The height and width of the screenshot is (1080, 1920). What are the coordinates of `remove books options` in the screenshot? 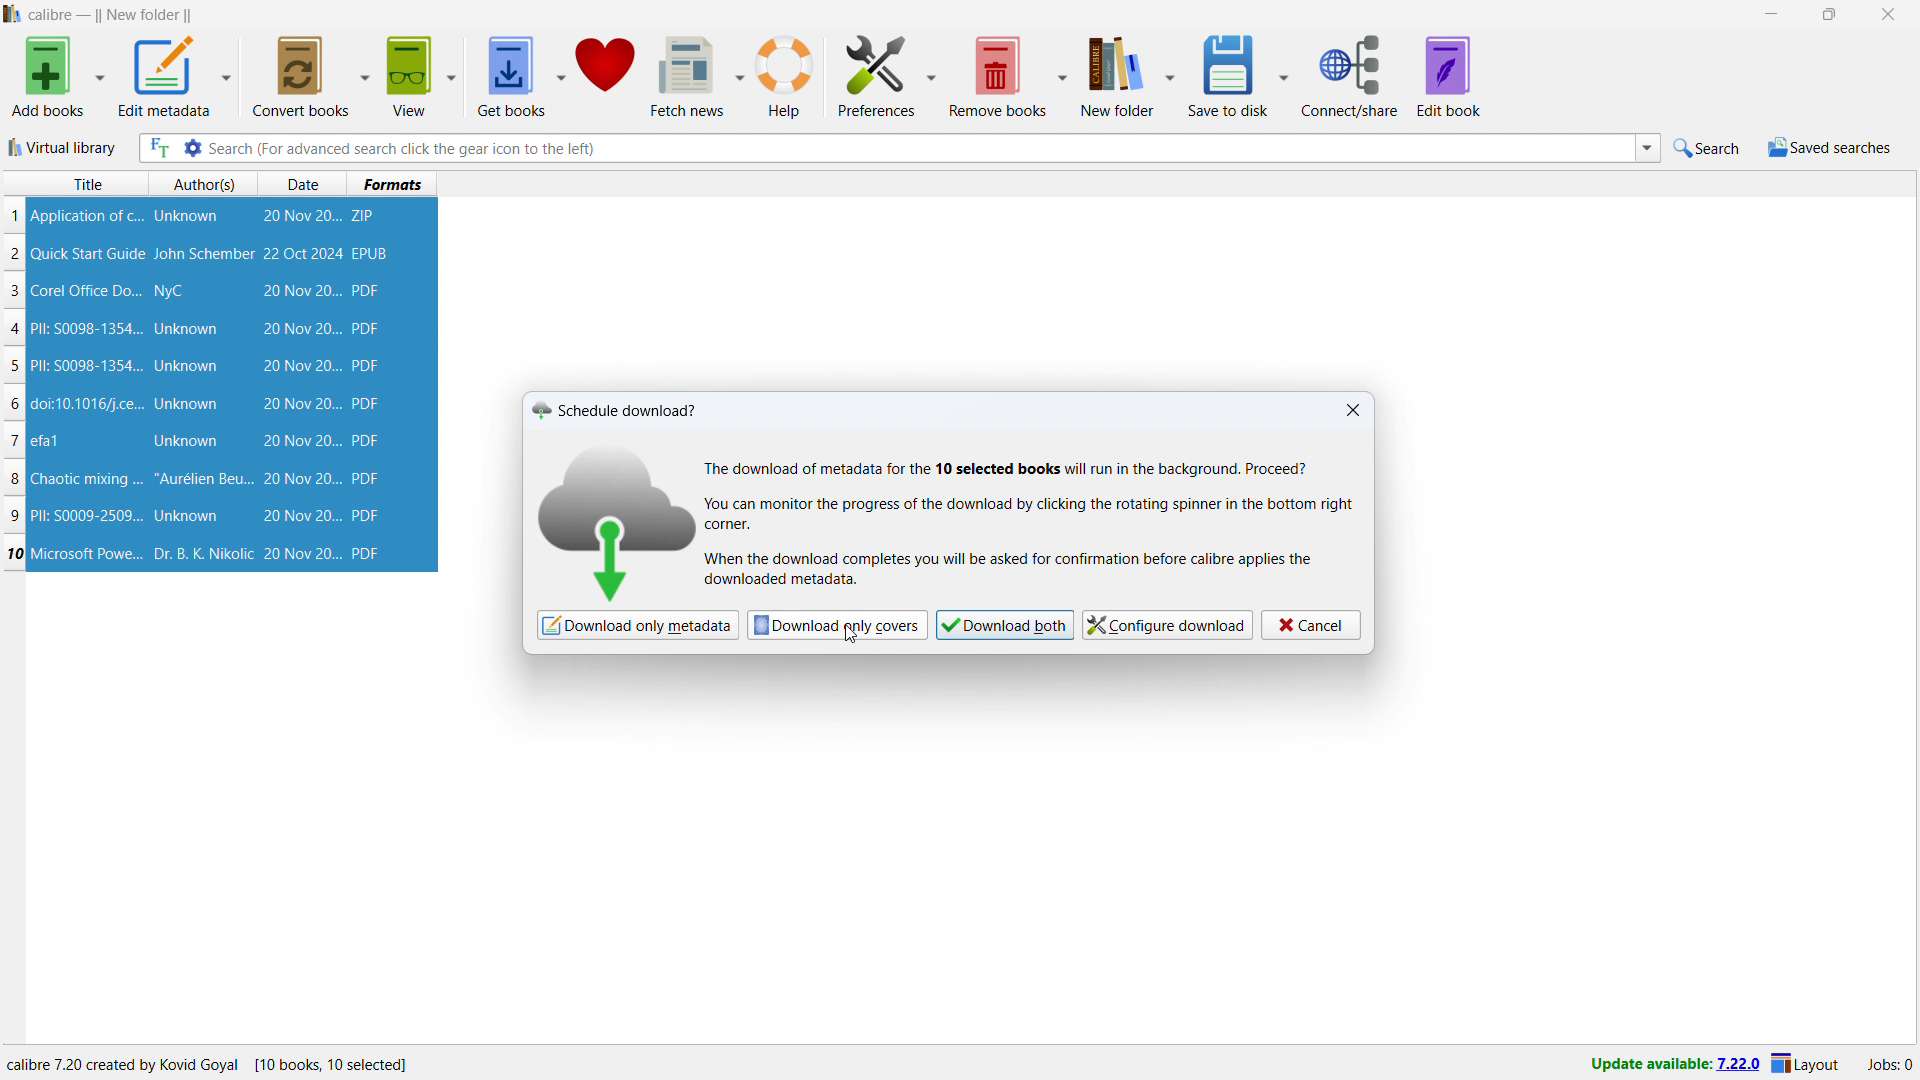 It's located at (1065, 75).